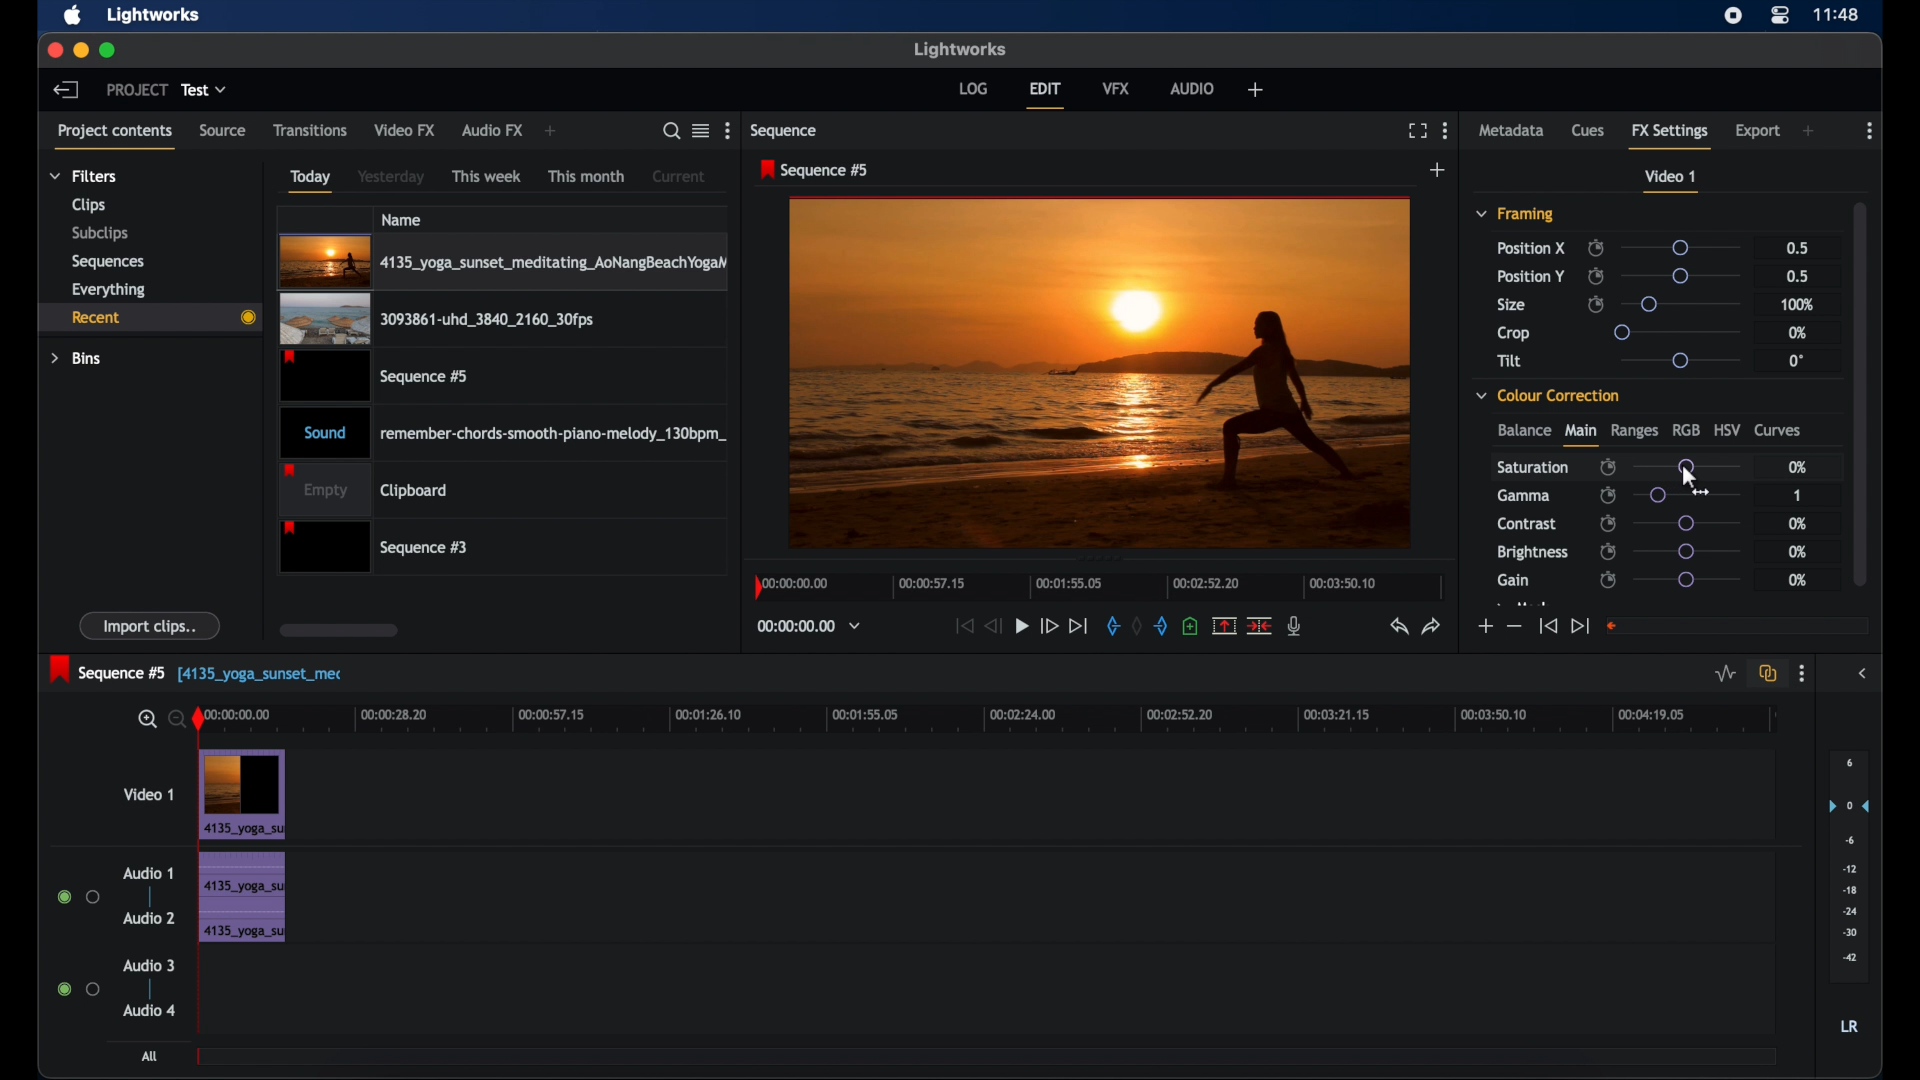 This screenshot has width=1920, height=1080. What do you see at coordinates (1679, 331) in the screenshot?
I see `slider` at bounding box center [1679, 331].